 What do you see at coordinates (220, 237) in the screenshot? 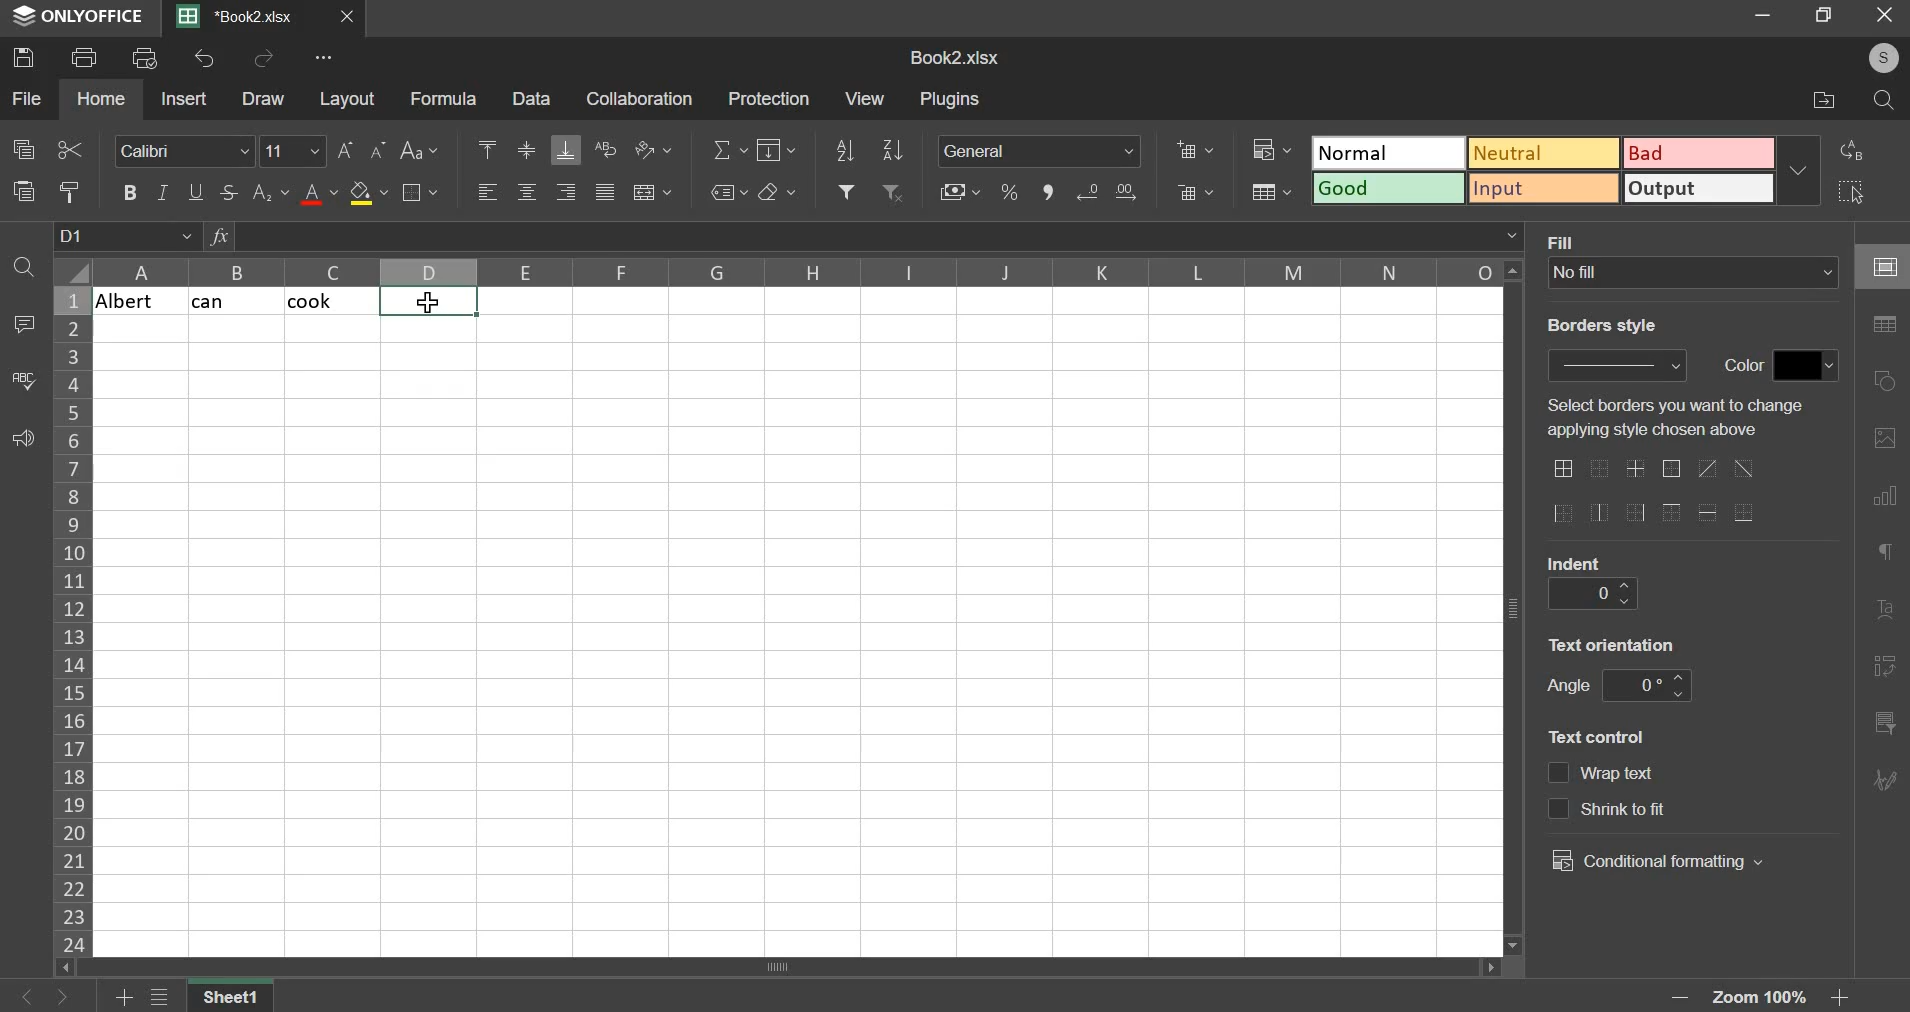
I see `formula` at bounding box center [220, 237].